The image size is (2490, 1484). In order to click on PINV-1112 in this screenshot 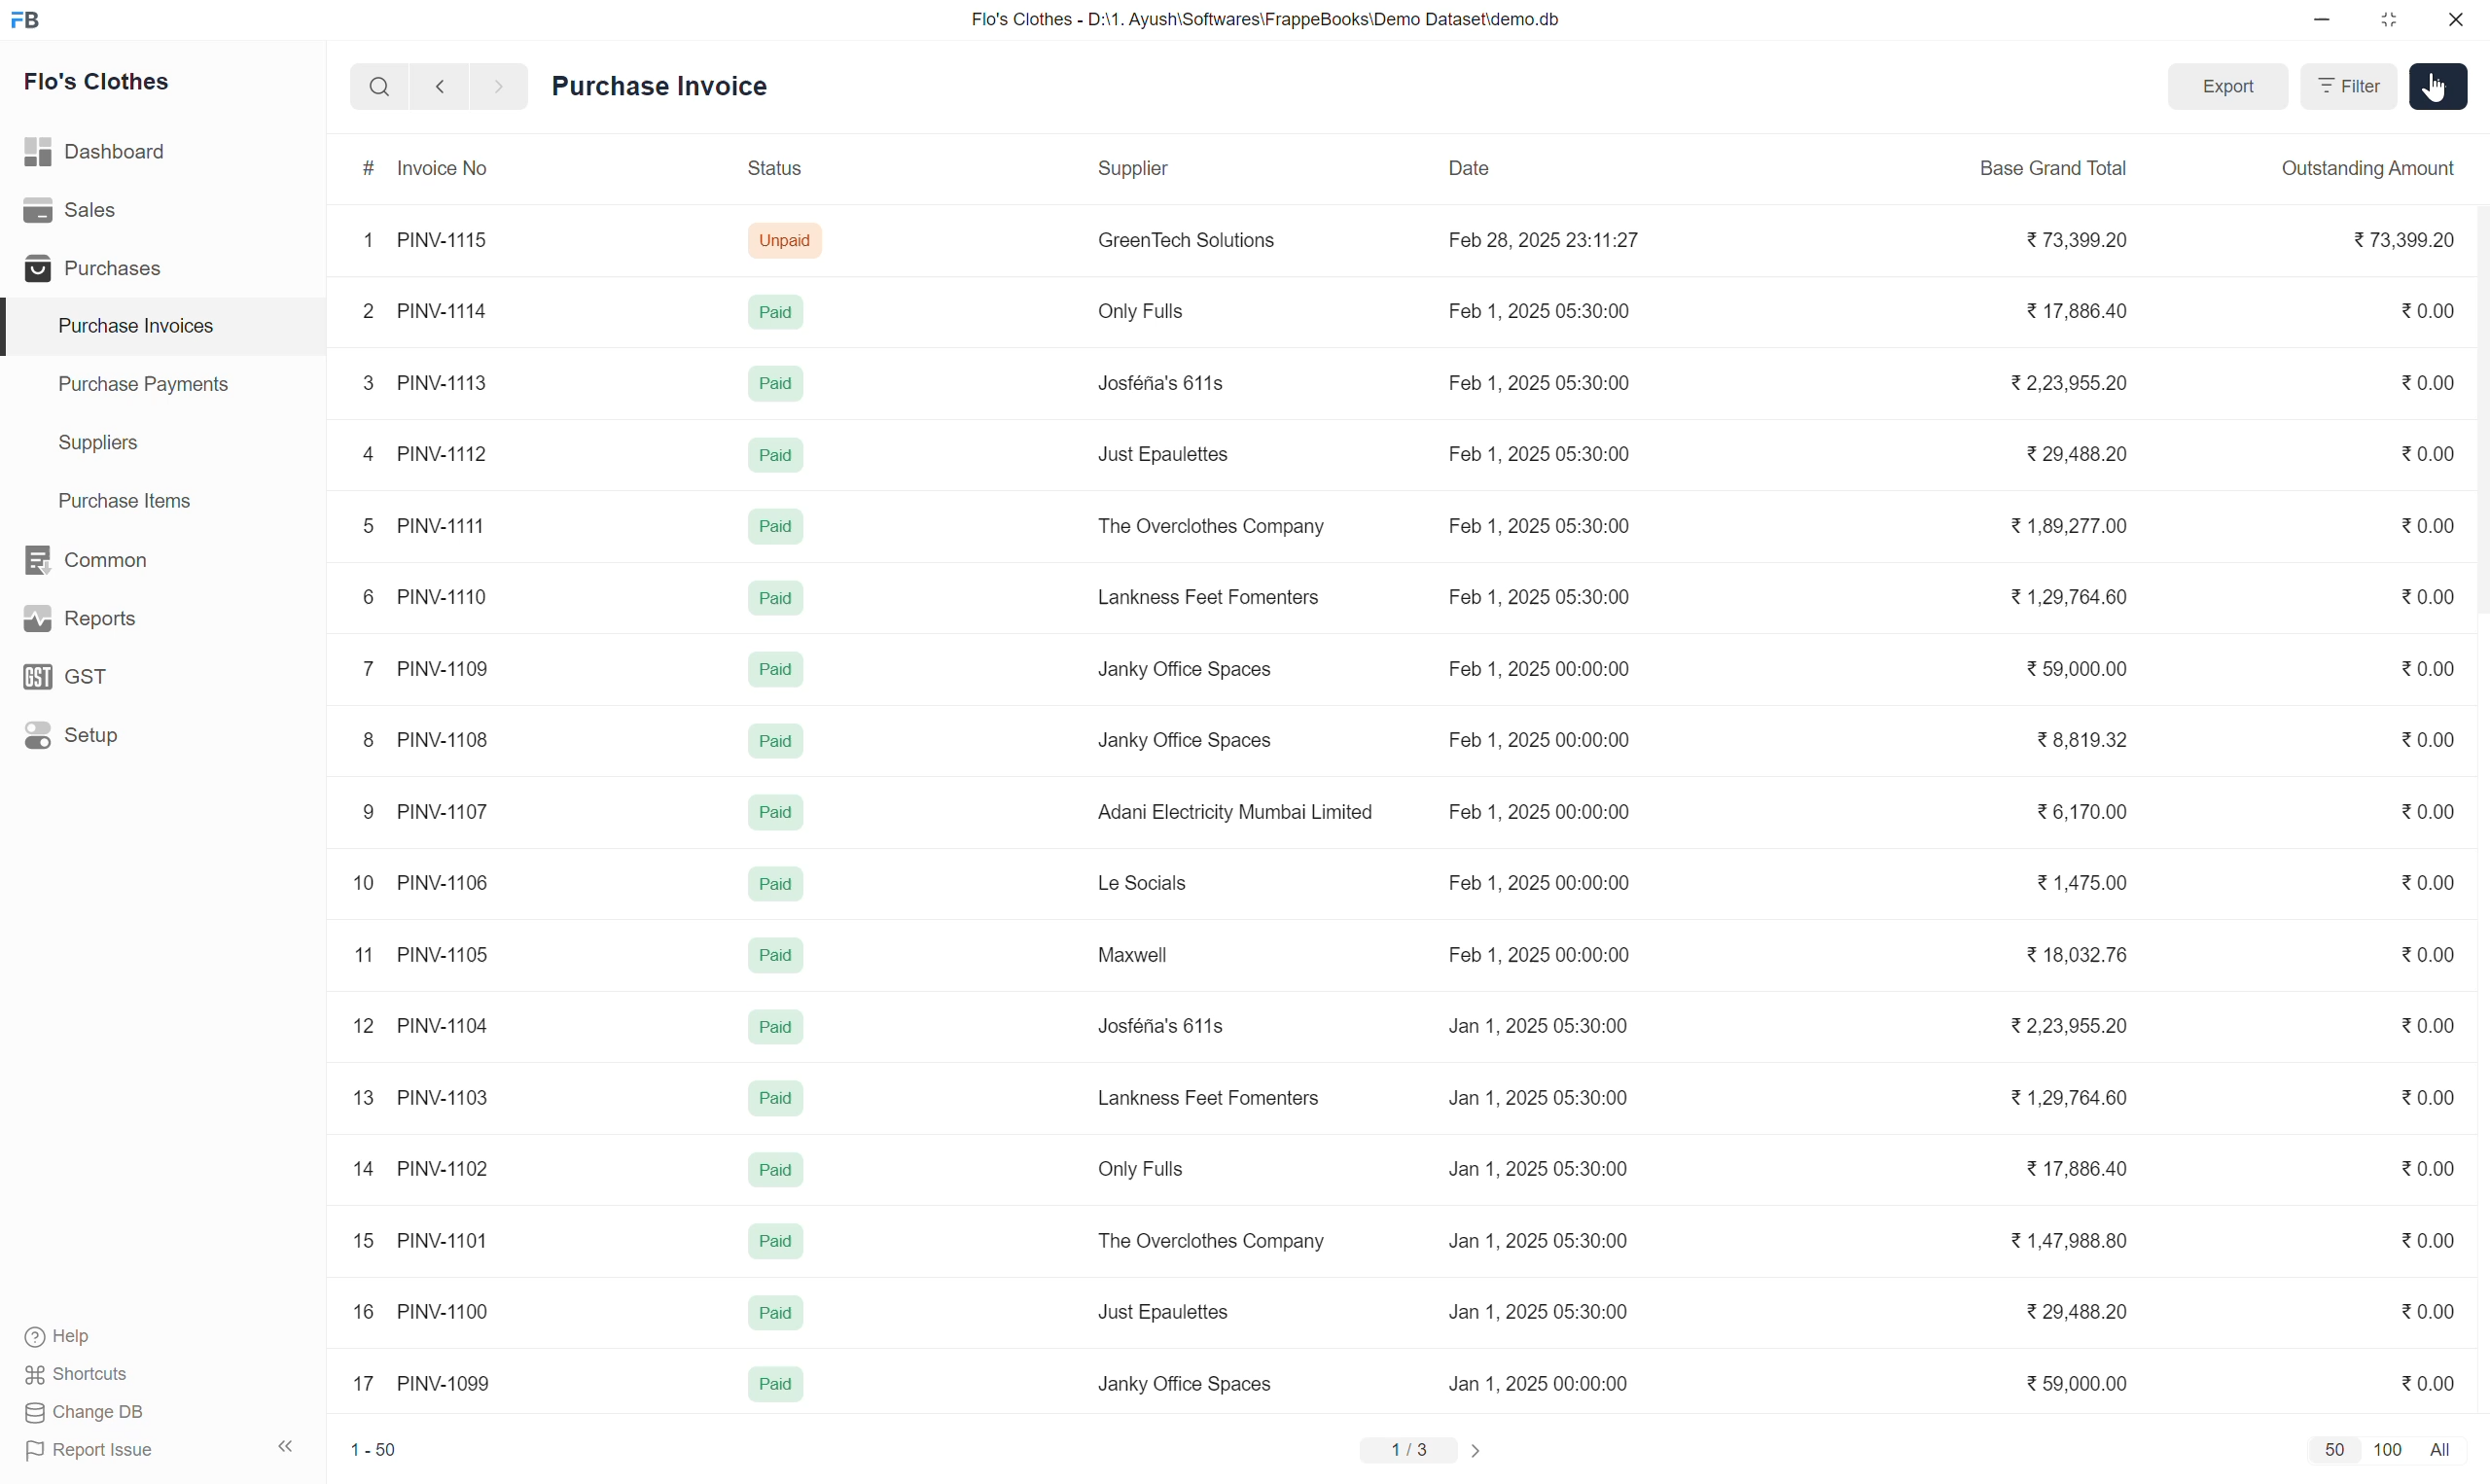, I will do `click(446, 453)`.